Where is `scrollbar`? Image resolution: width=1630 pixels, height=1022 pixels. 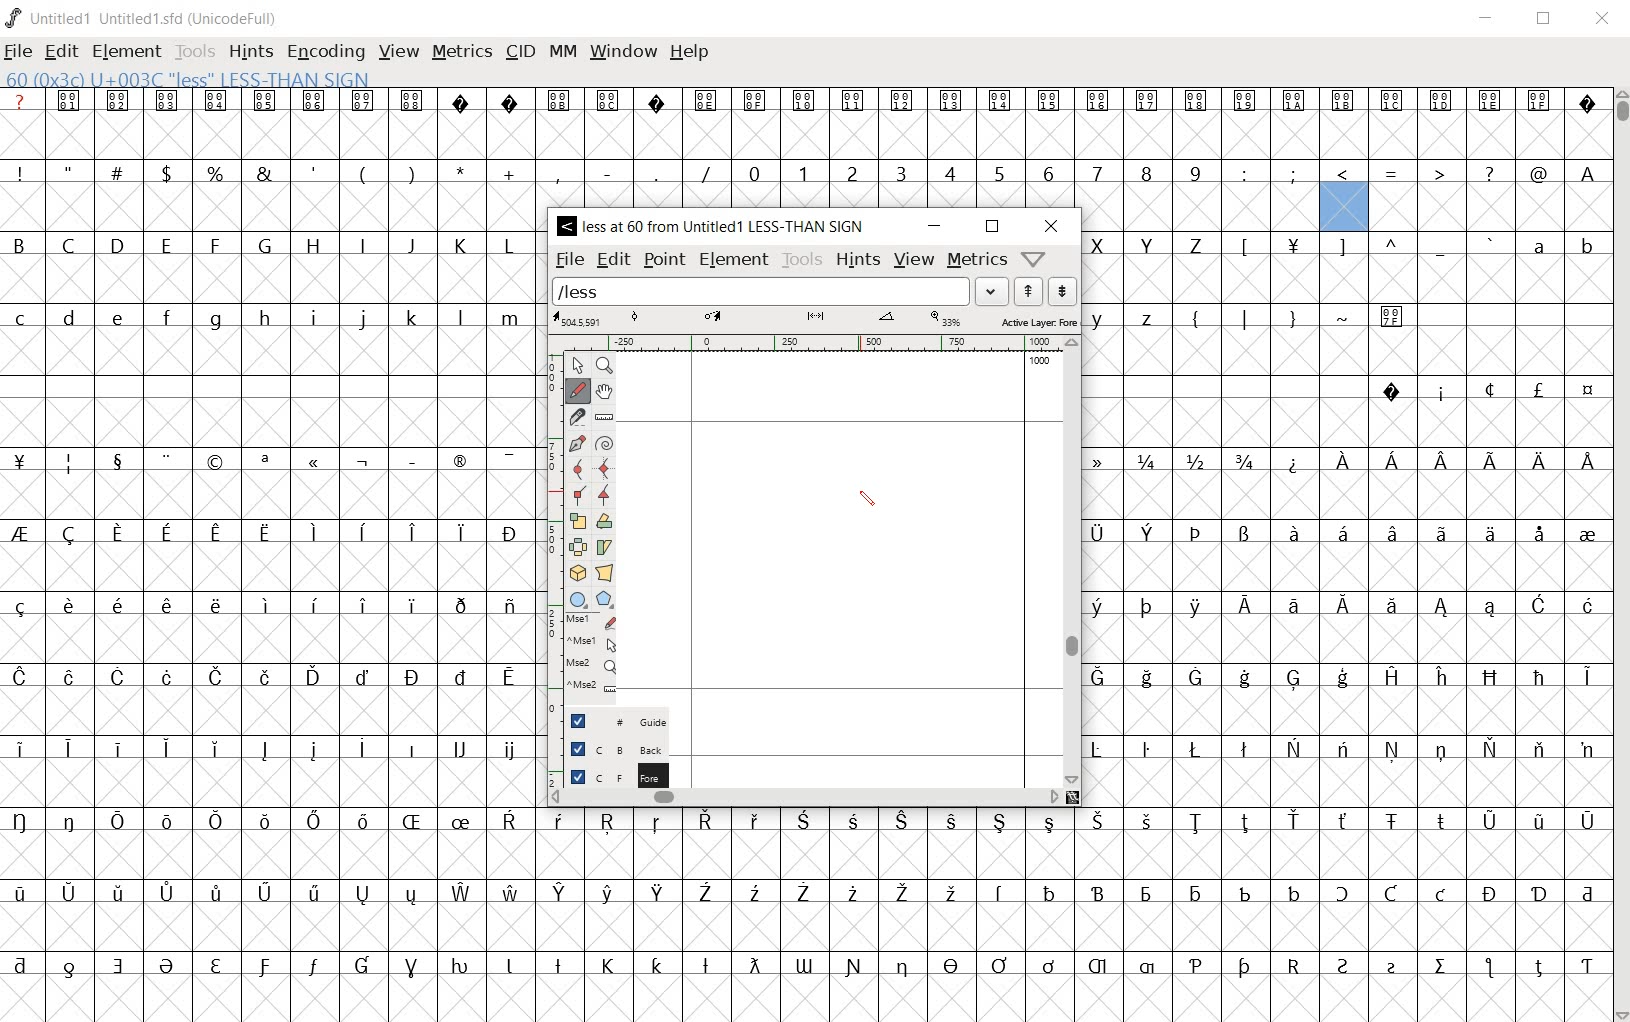 scrollbar is located at coordinates (1072, 561).